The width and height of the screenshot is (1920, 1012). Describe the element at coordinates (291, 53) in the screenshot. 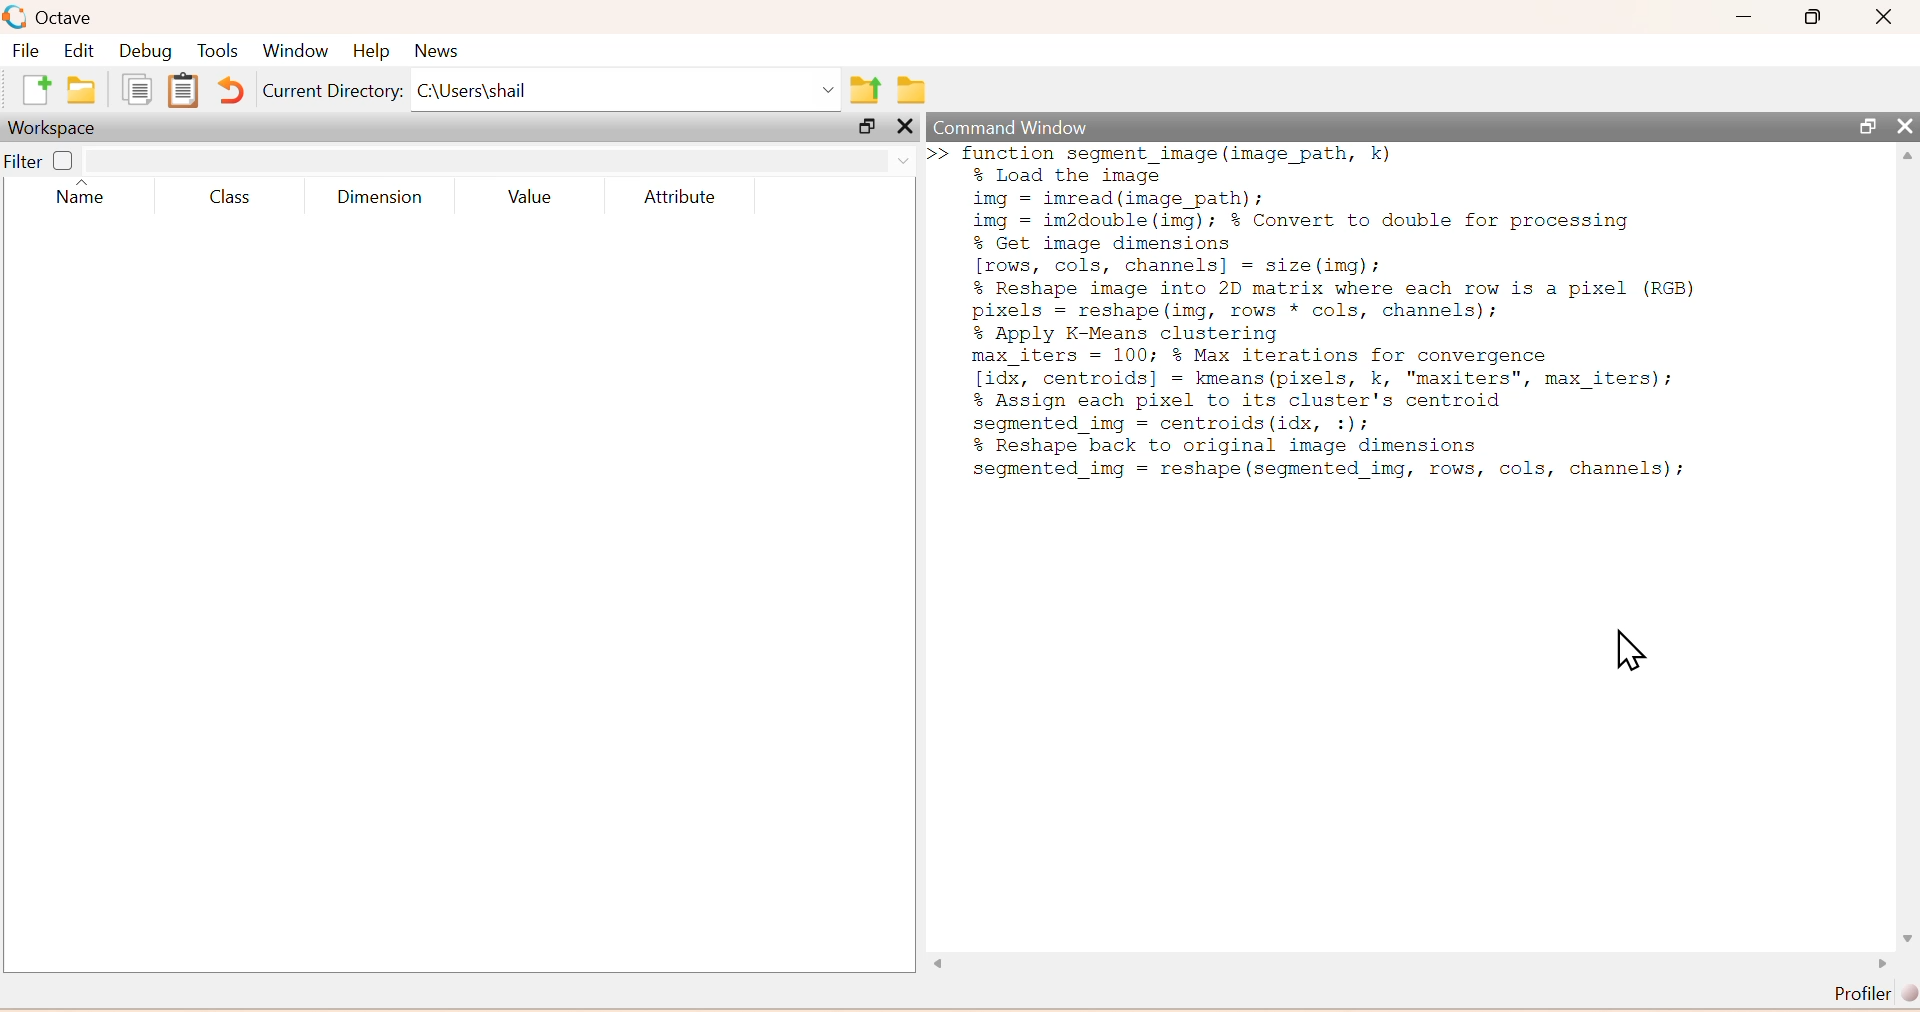

I see `Window` at that location.